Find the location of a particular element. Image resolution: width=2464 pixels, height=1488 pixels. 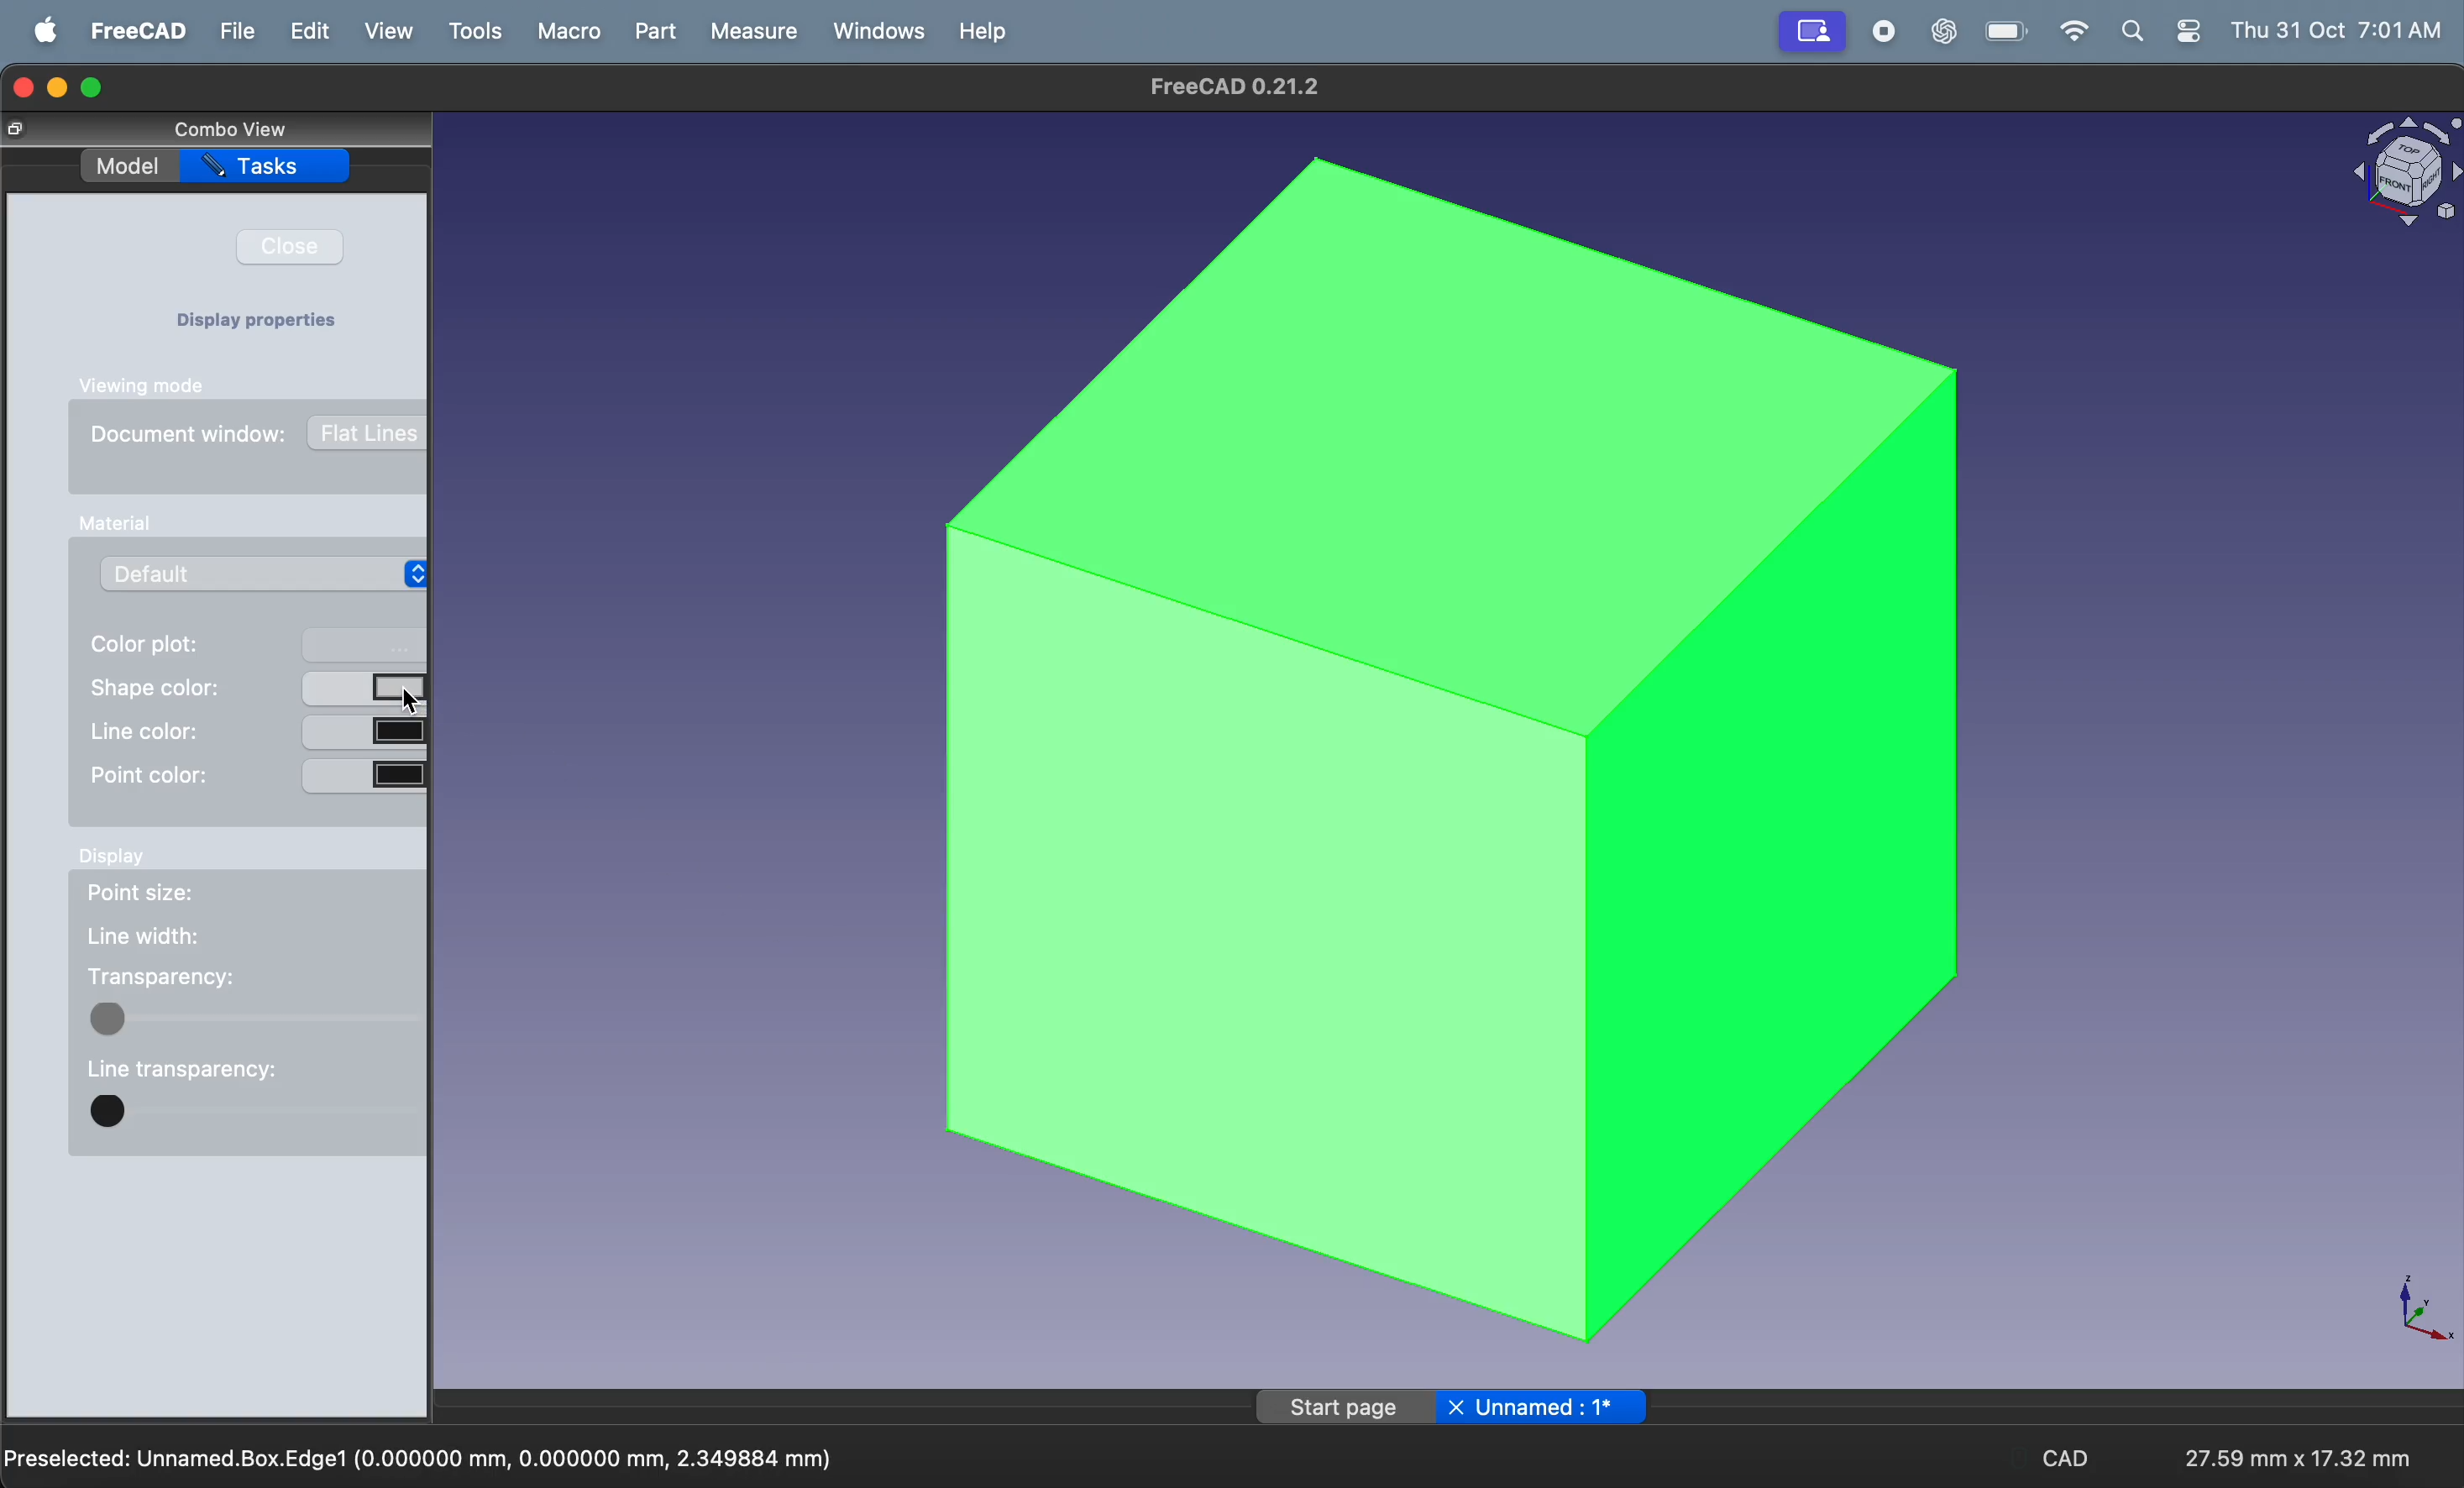

tools is located at coordinates (479, 32).